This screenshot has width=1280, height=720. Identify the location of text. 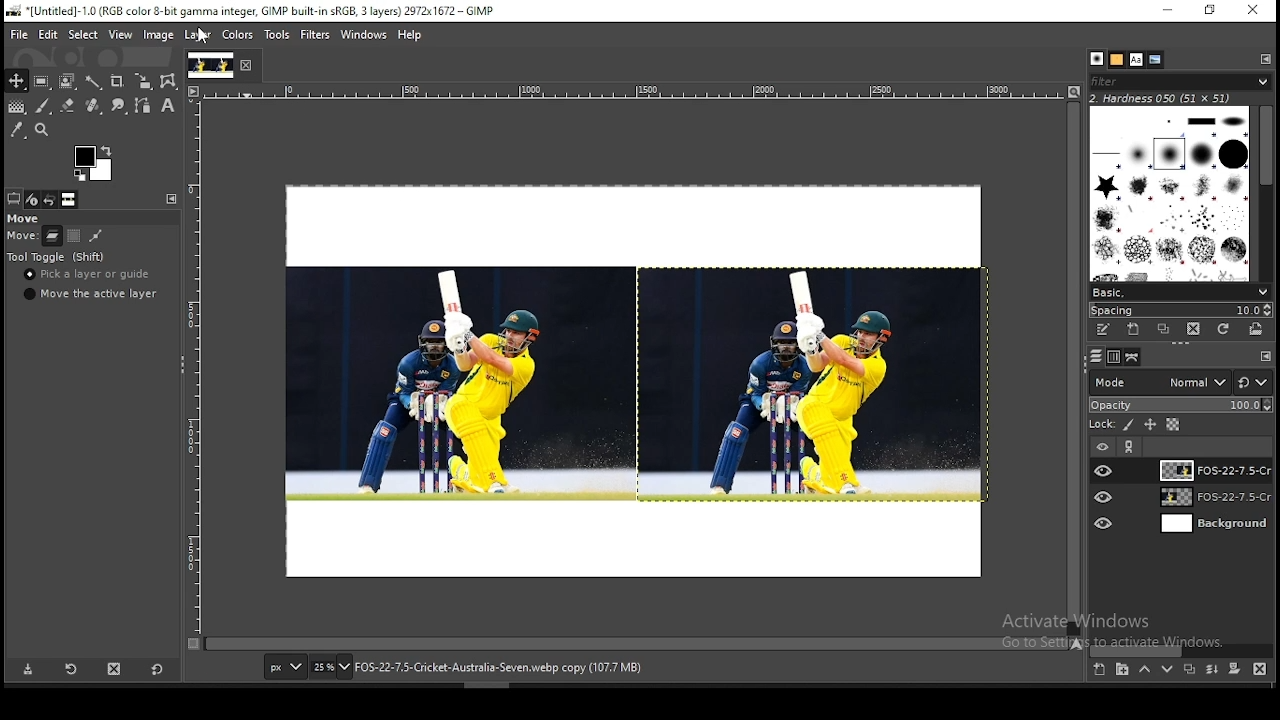
(1162, 97).